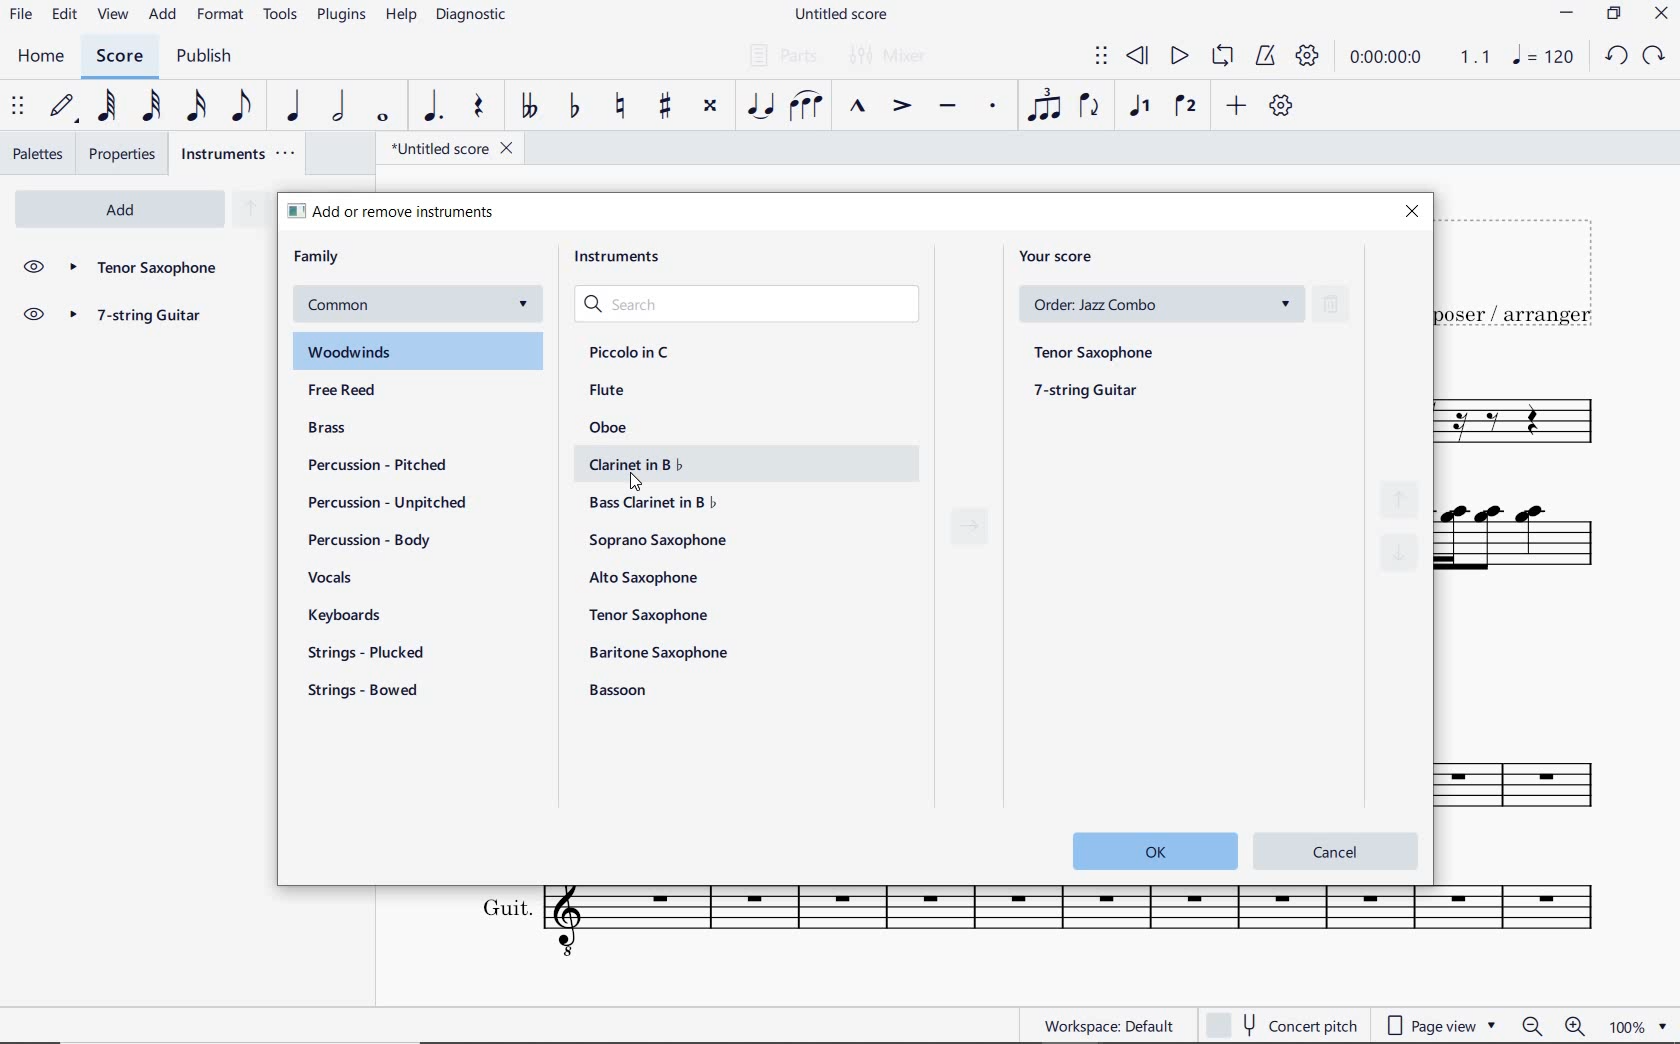 The height and width of the screenshot is (1044, 1680). I want to click on PLAY, so click(1176, 57).